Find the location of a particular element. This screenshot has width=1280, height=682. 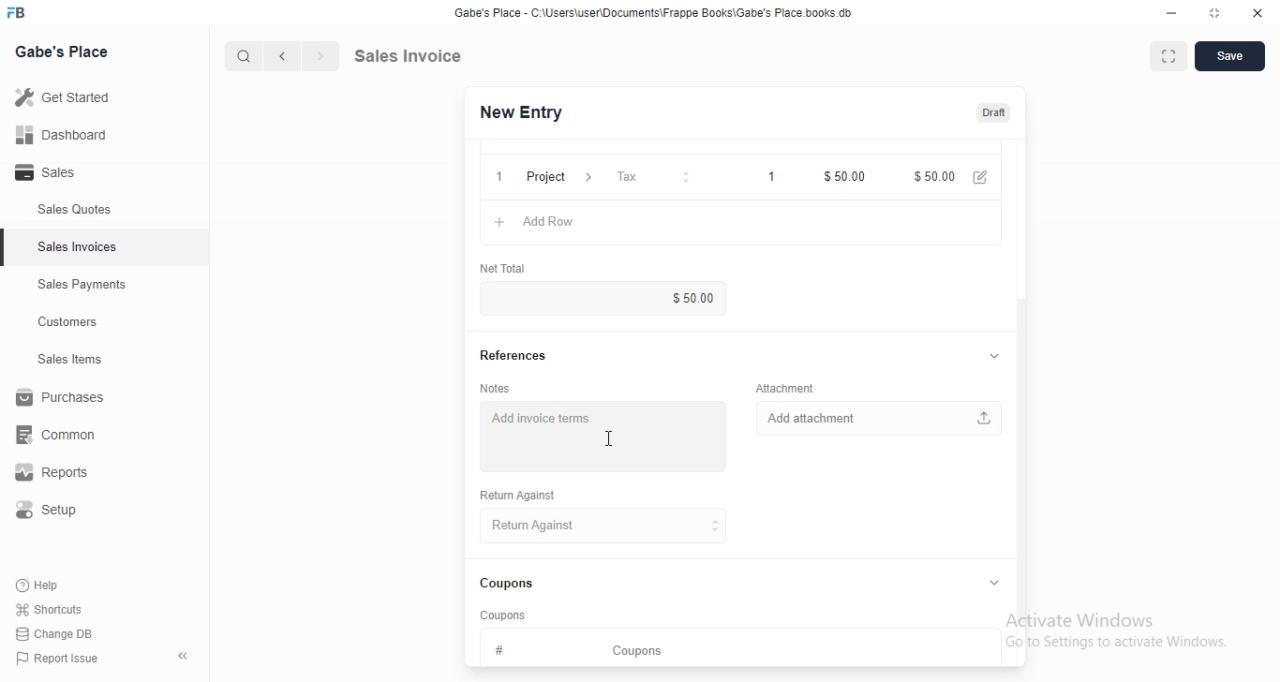

Notes is located at coordinates (502, 388).